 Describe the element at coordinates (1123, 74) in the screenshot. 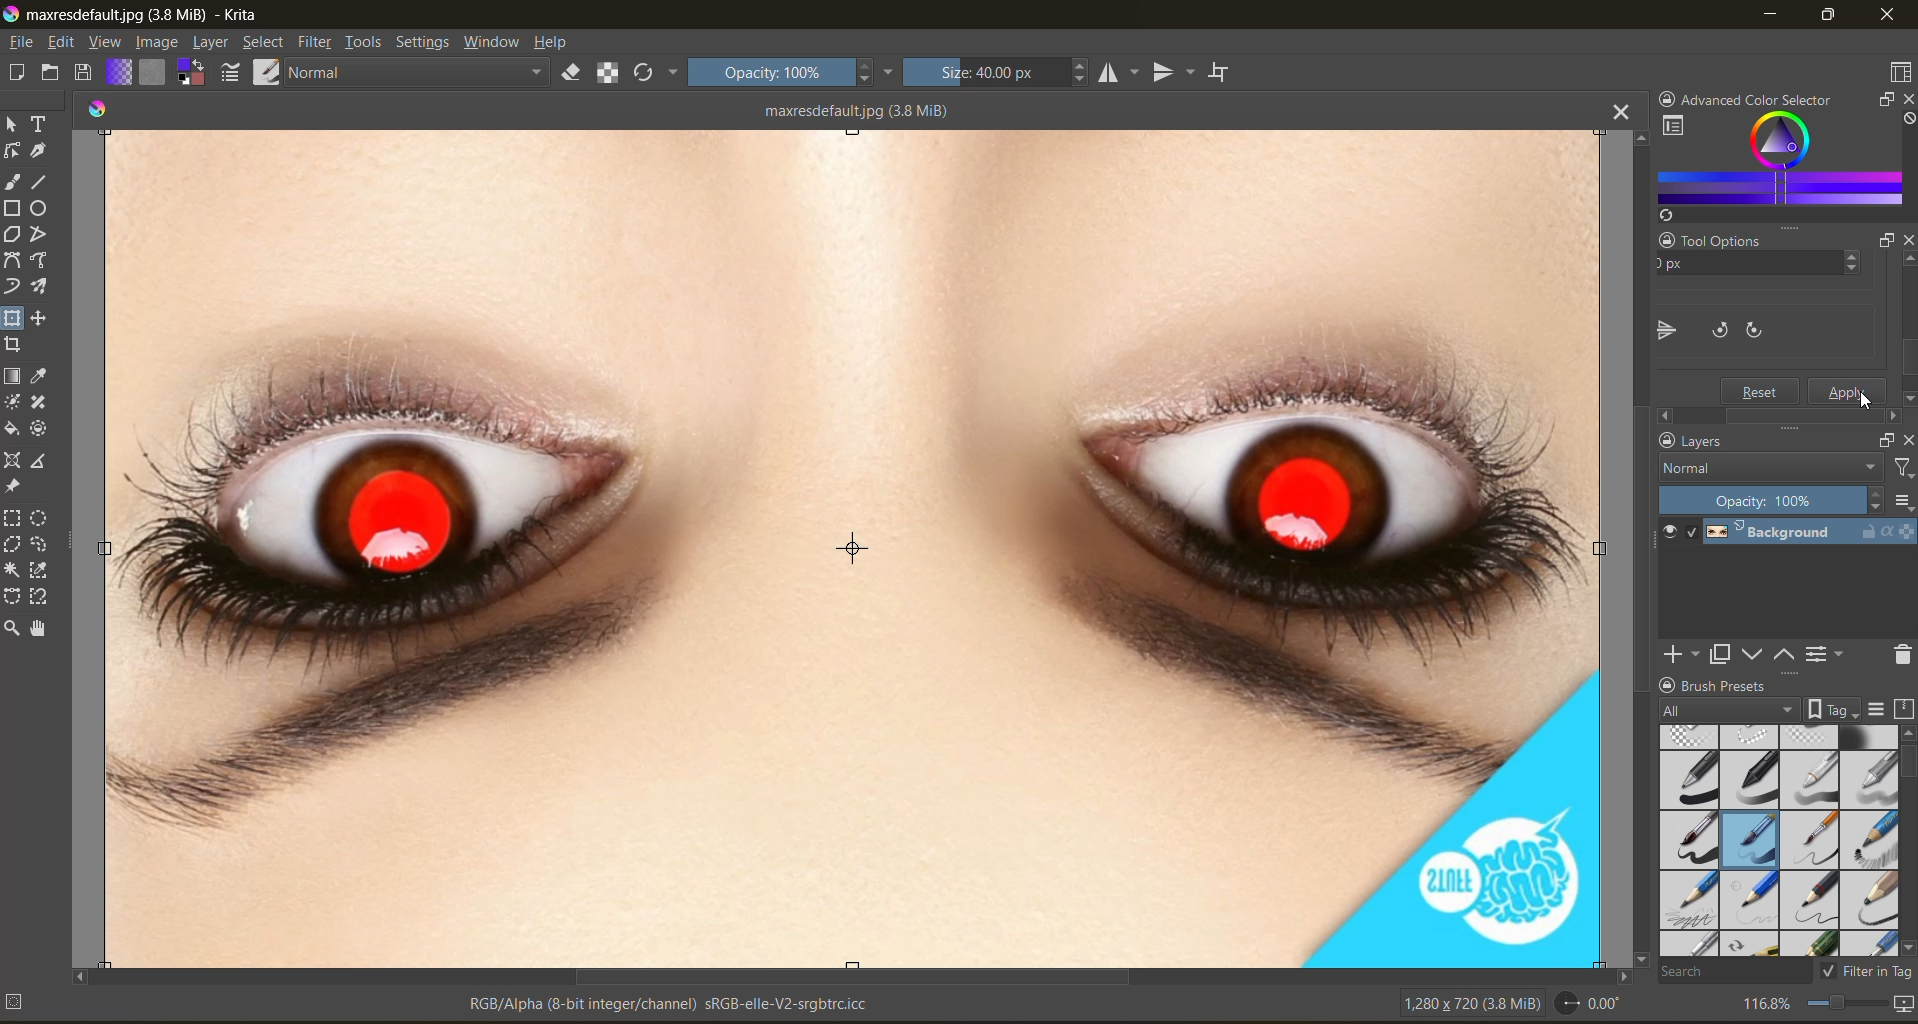

I see `horizontal mirror tool` at that location.